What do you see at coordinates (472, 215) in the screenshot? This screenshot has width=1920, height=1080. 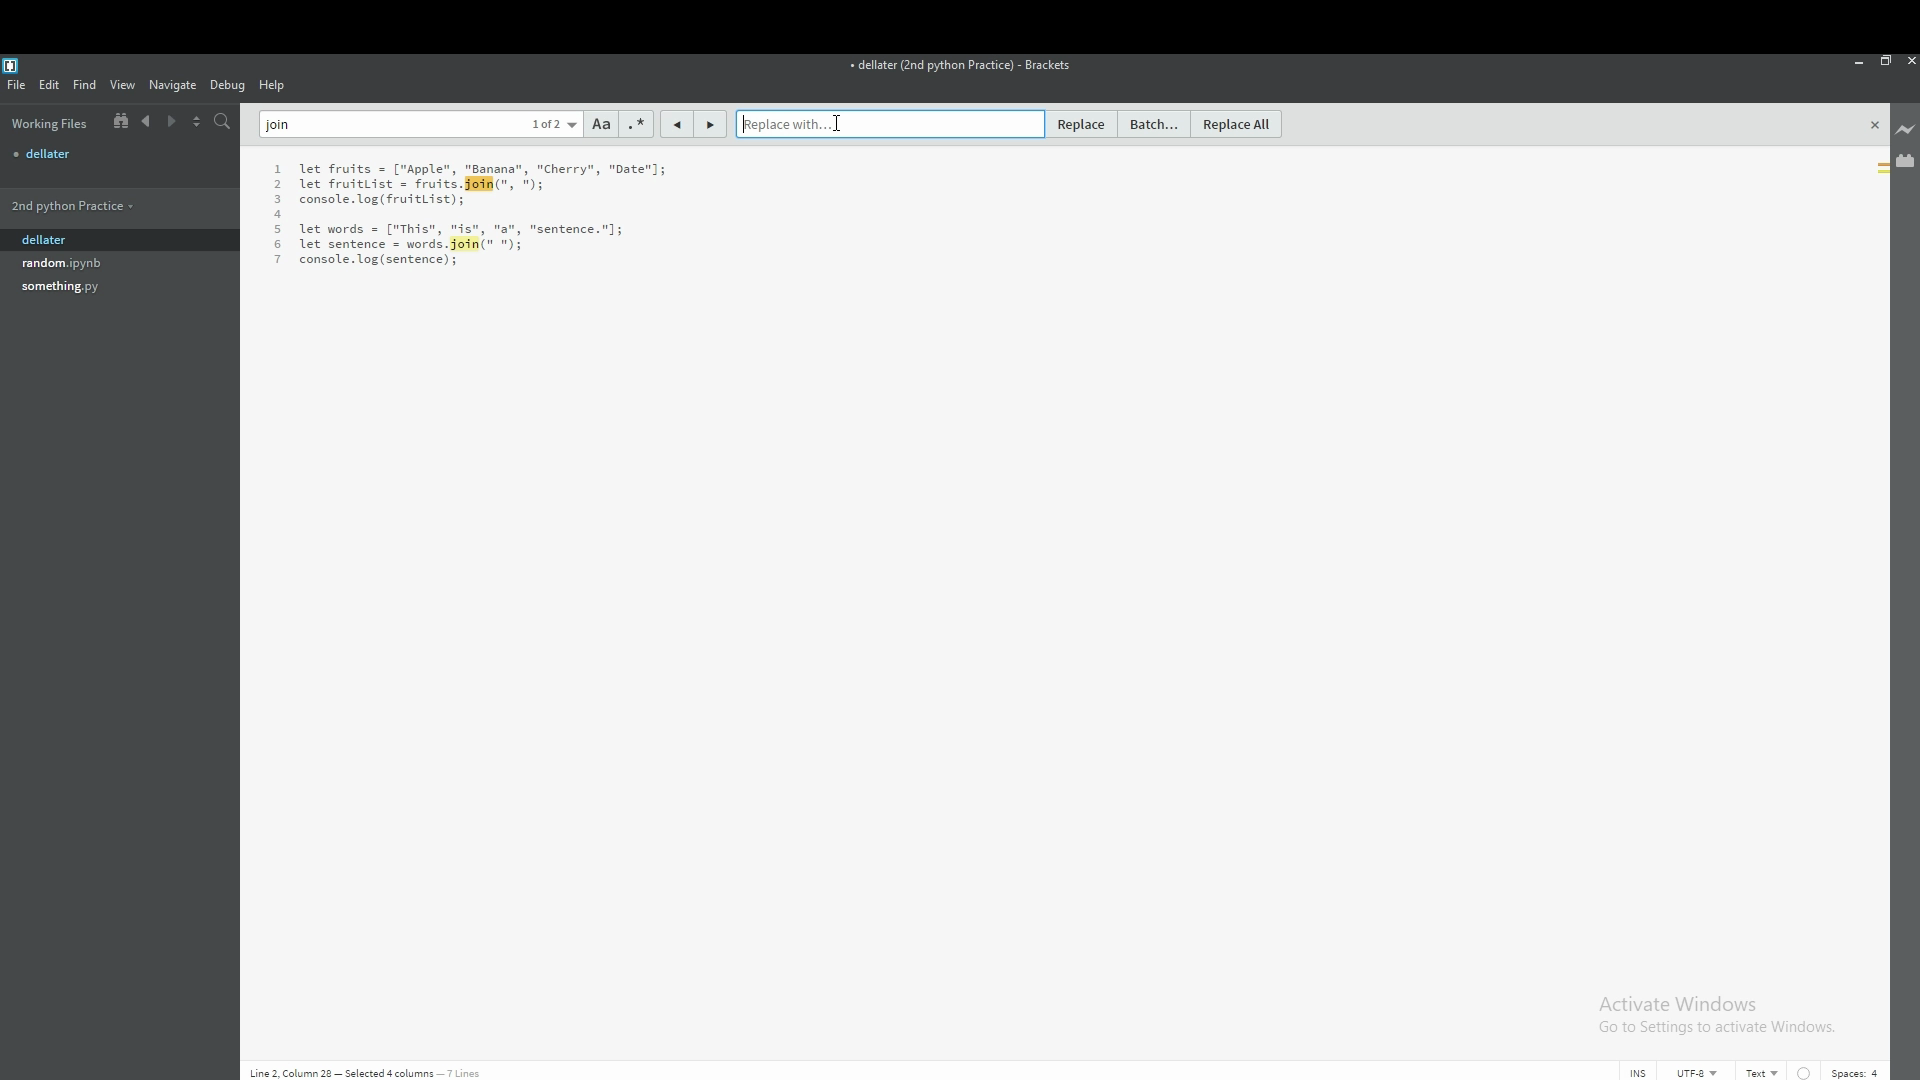 I see `text` at bounding box center [472, 215].